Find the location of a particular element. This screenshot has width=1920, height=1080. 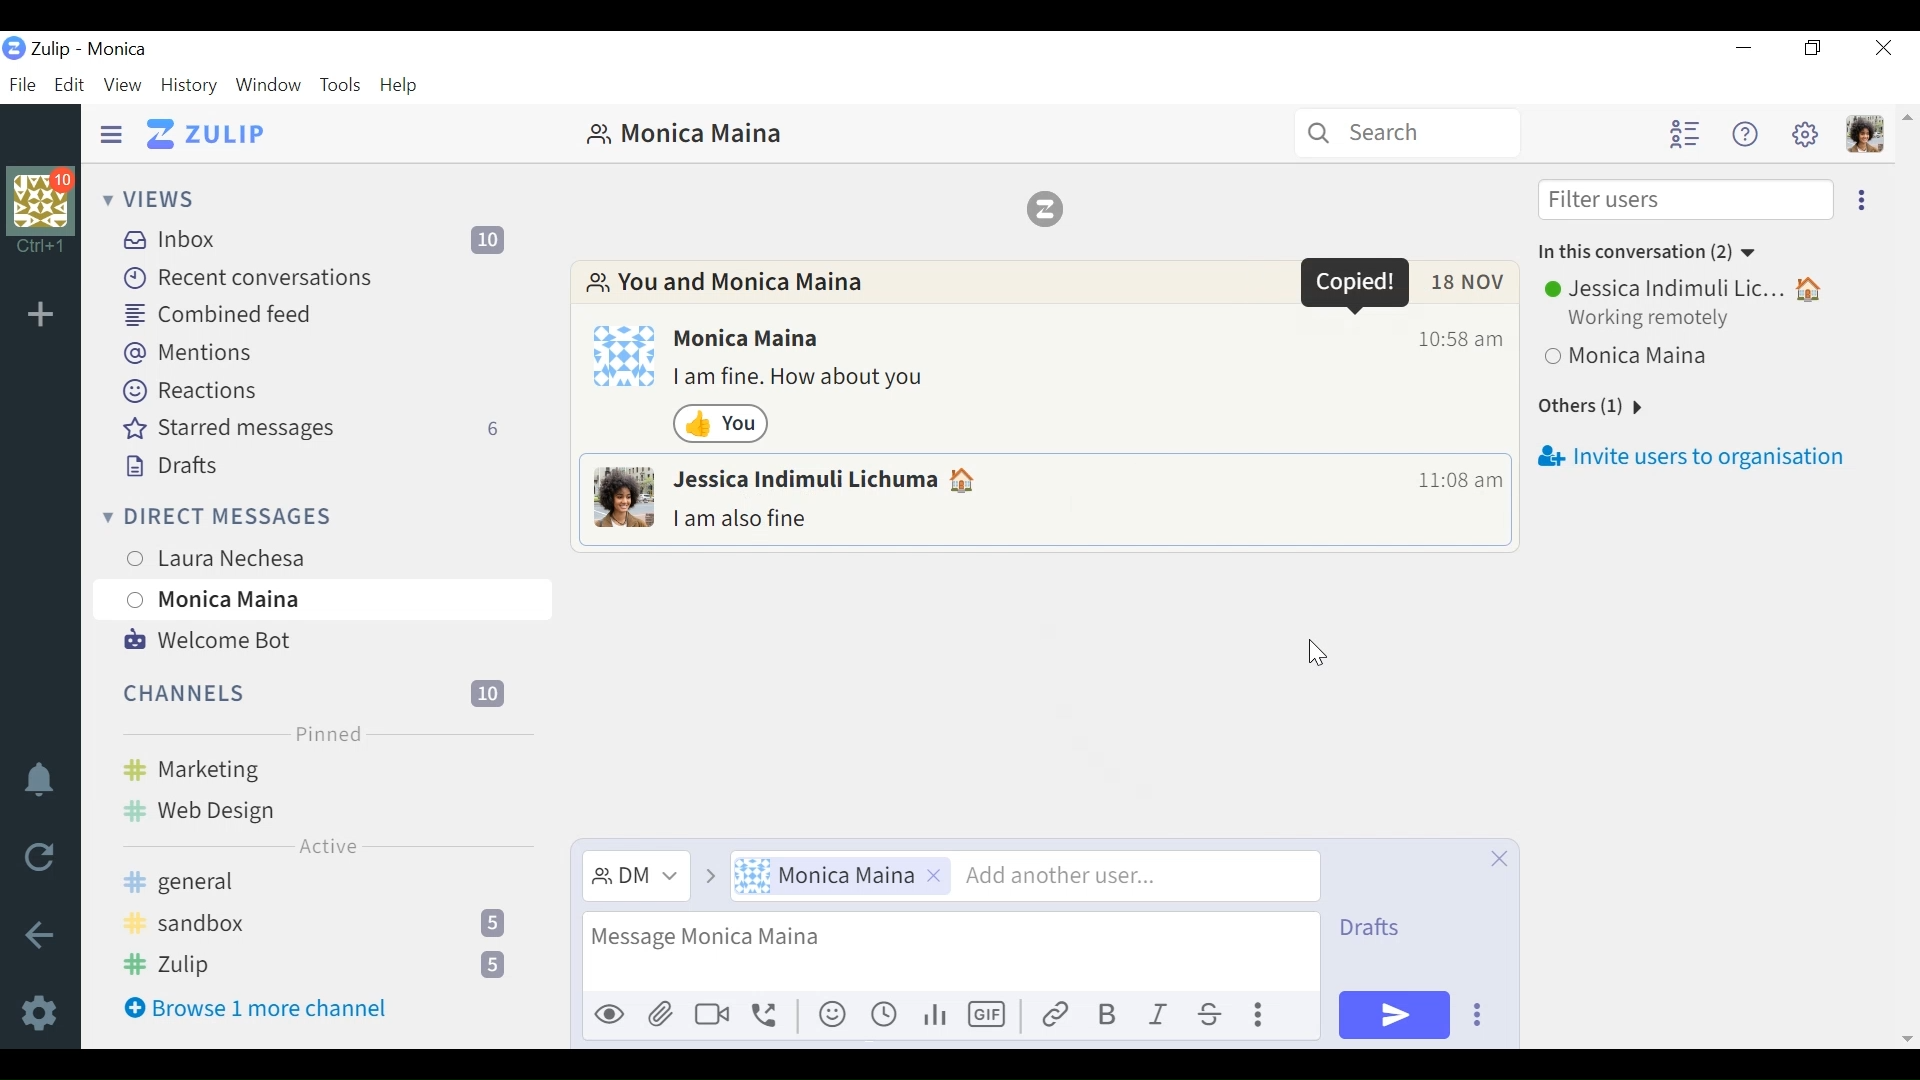

Reactions is located at coordinates (189, 390).